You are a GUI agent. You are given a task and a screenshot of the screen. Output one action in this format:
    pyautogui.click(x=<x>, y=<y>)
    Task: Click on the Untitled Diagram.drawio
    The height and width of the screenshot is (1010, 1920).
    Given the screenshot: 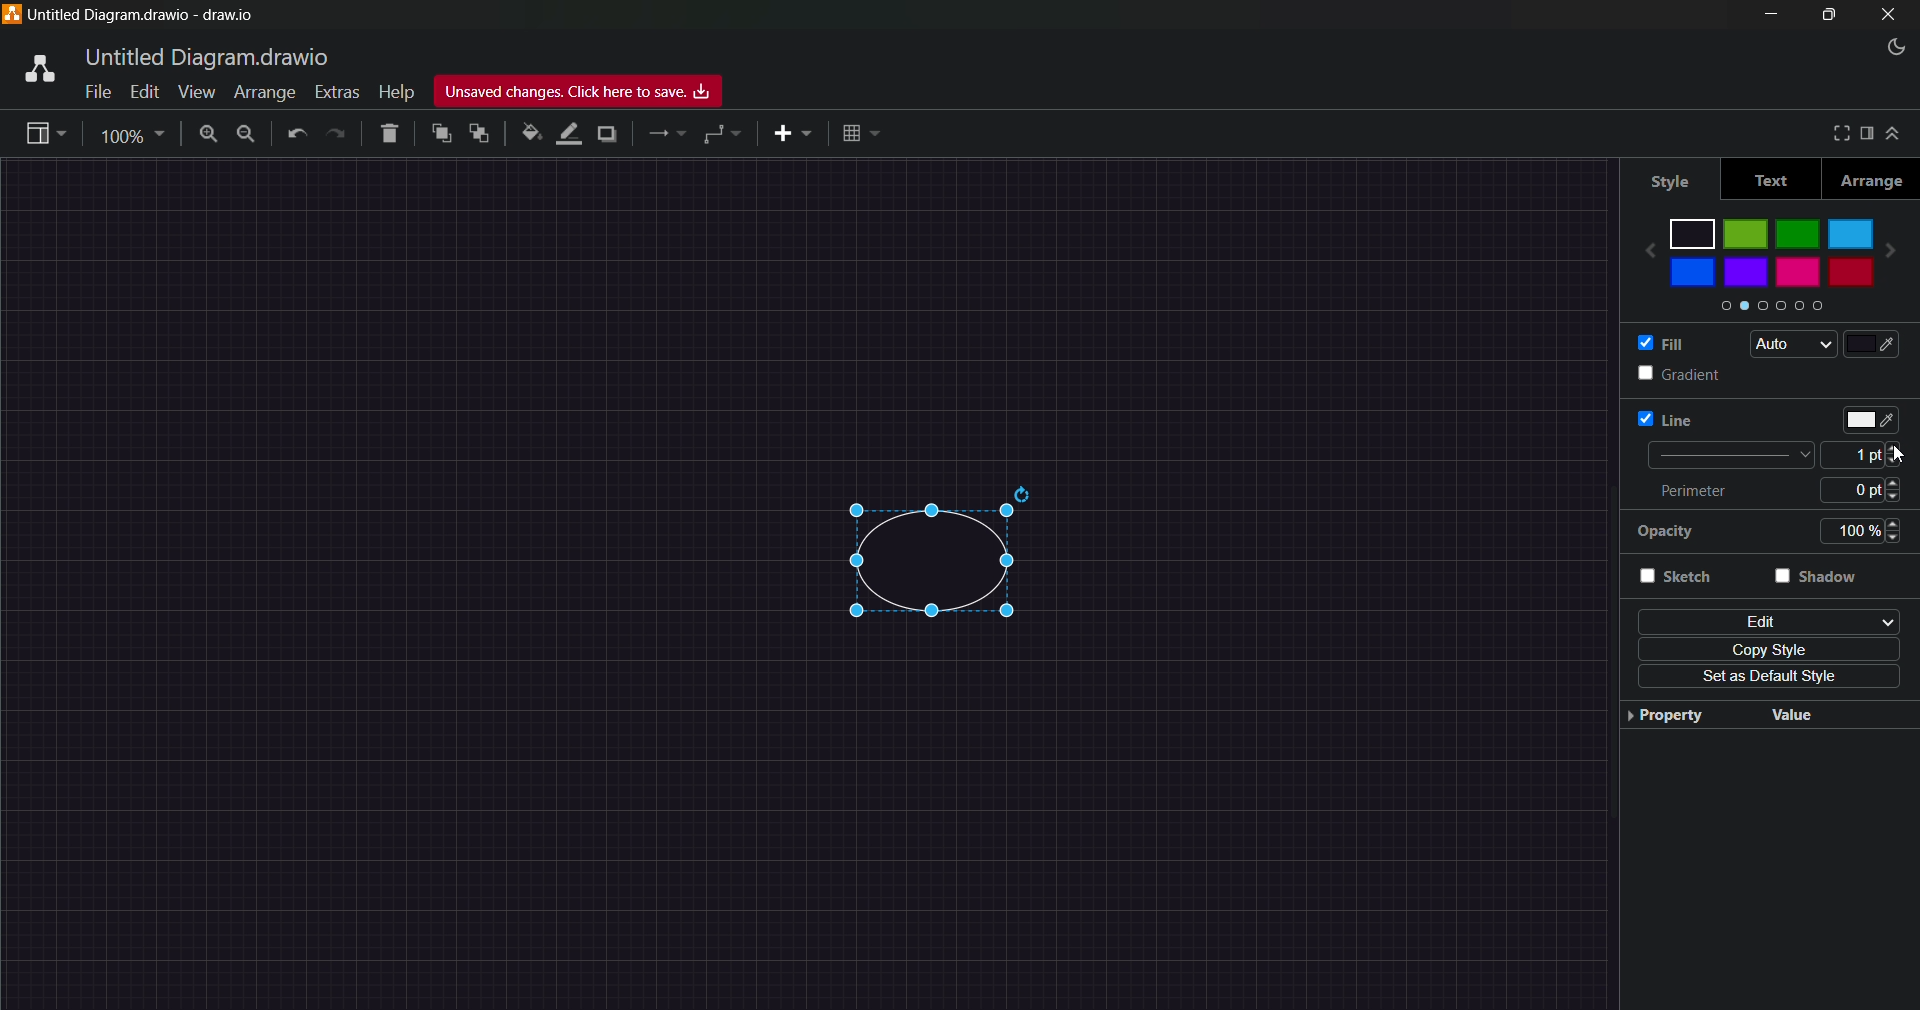 What is the action you would take?
    pyautogui.click(x=204, y=56)
    